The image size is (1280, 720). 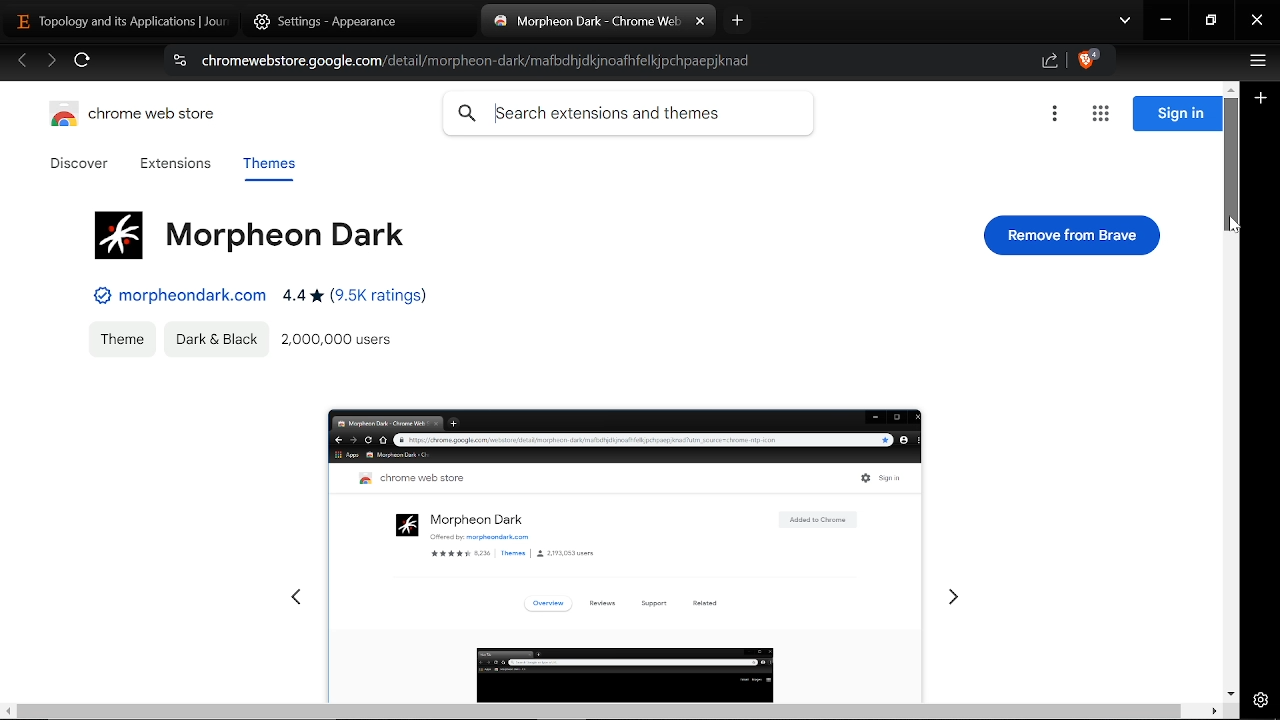 What do you see at coordinates (120, 336) in the screenshot?
I see `theme` at bounding box center [120, 336].